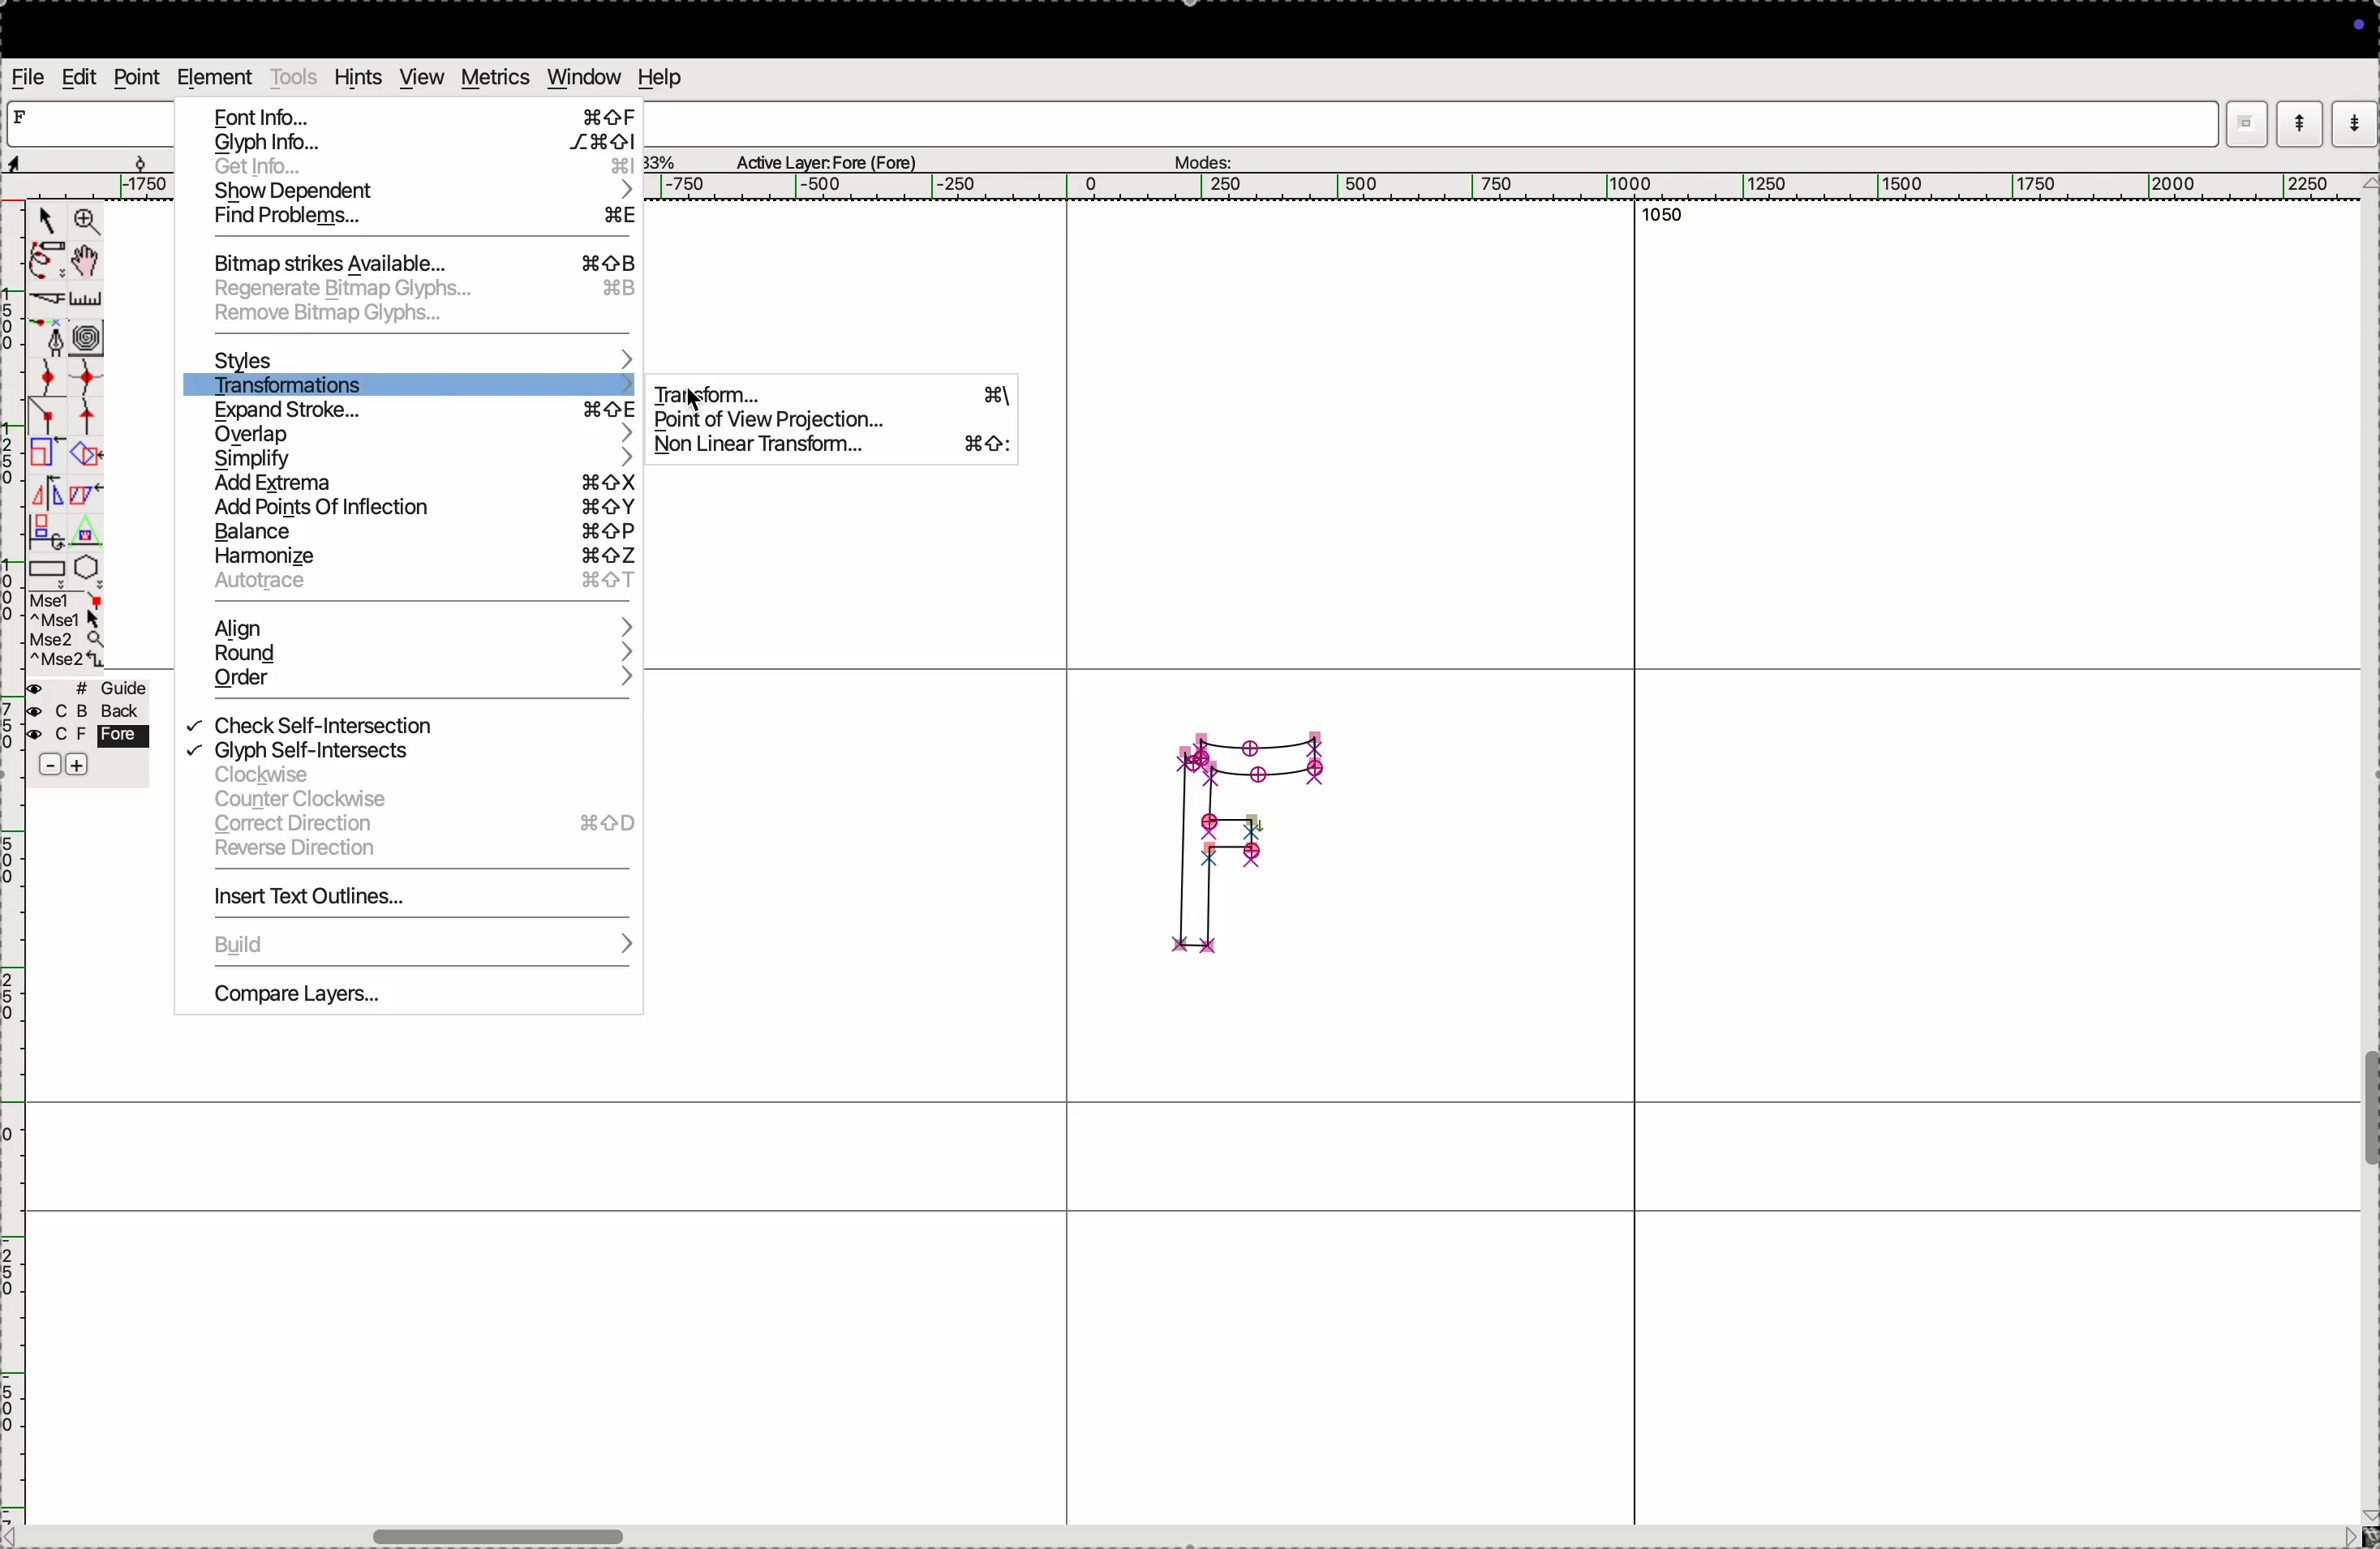 This screenshot has height=1549, width=2380. I want to click on guide, so click(93, 688).